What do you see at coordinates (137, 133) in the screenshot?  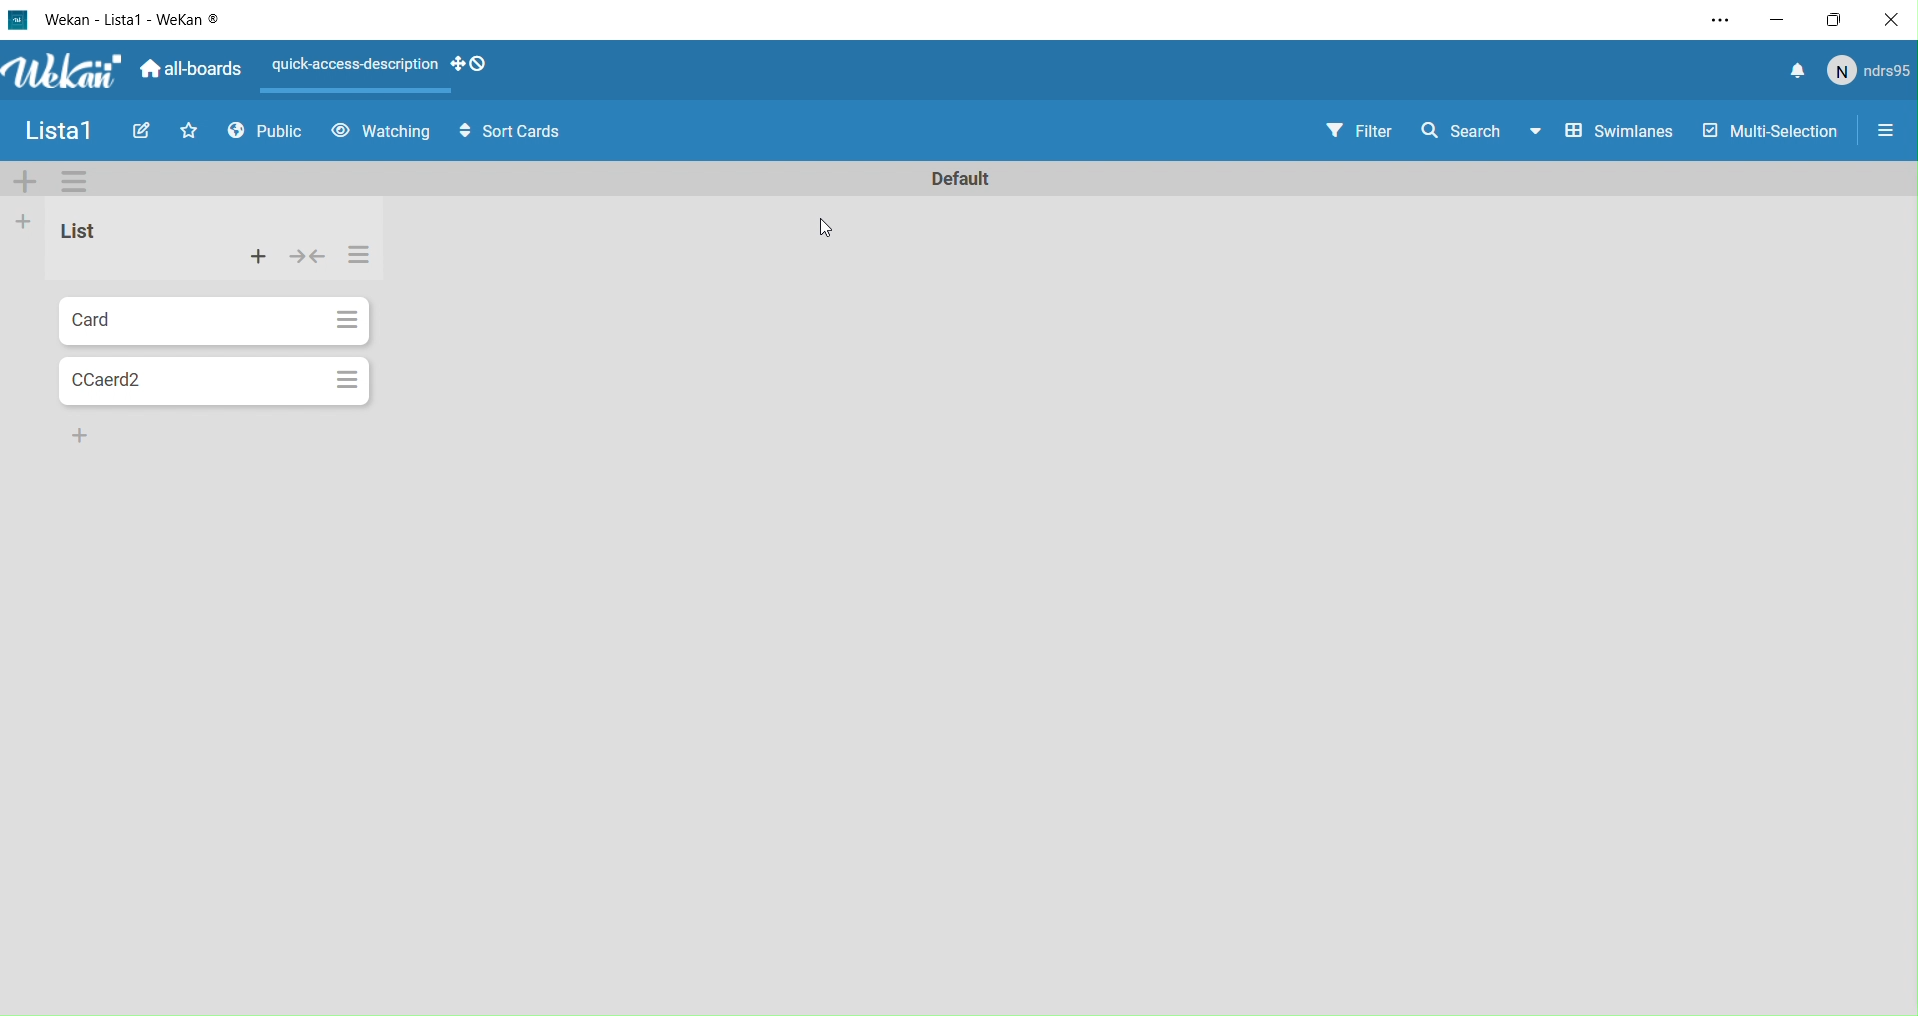 I see `Edit` at bounding box center [137, 133].